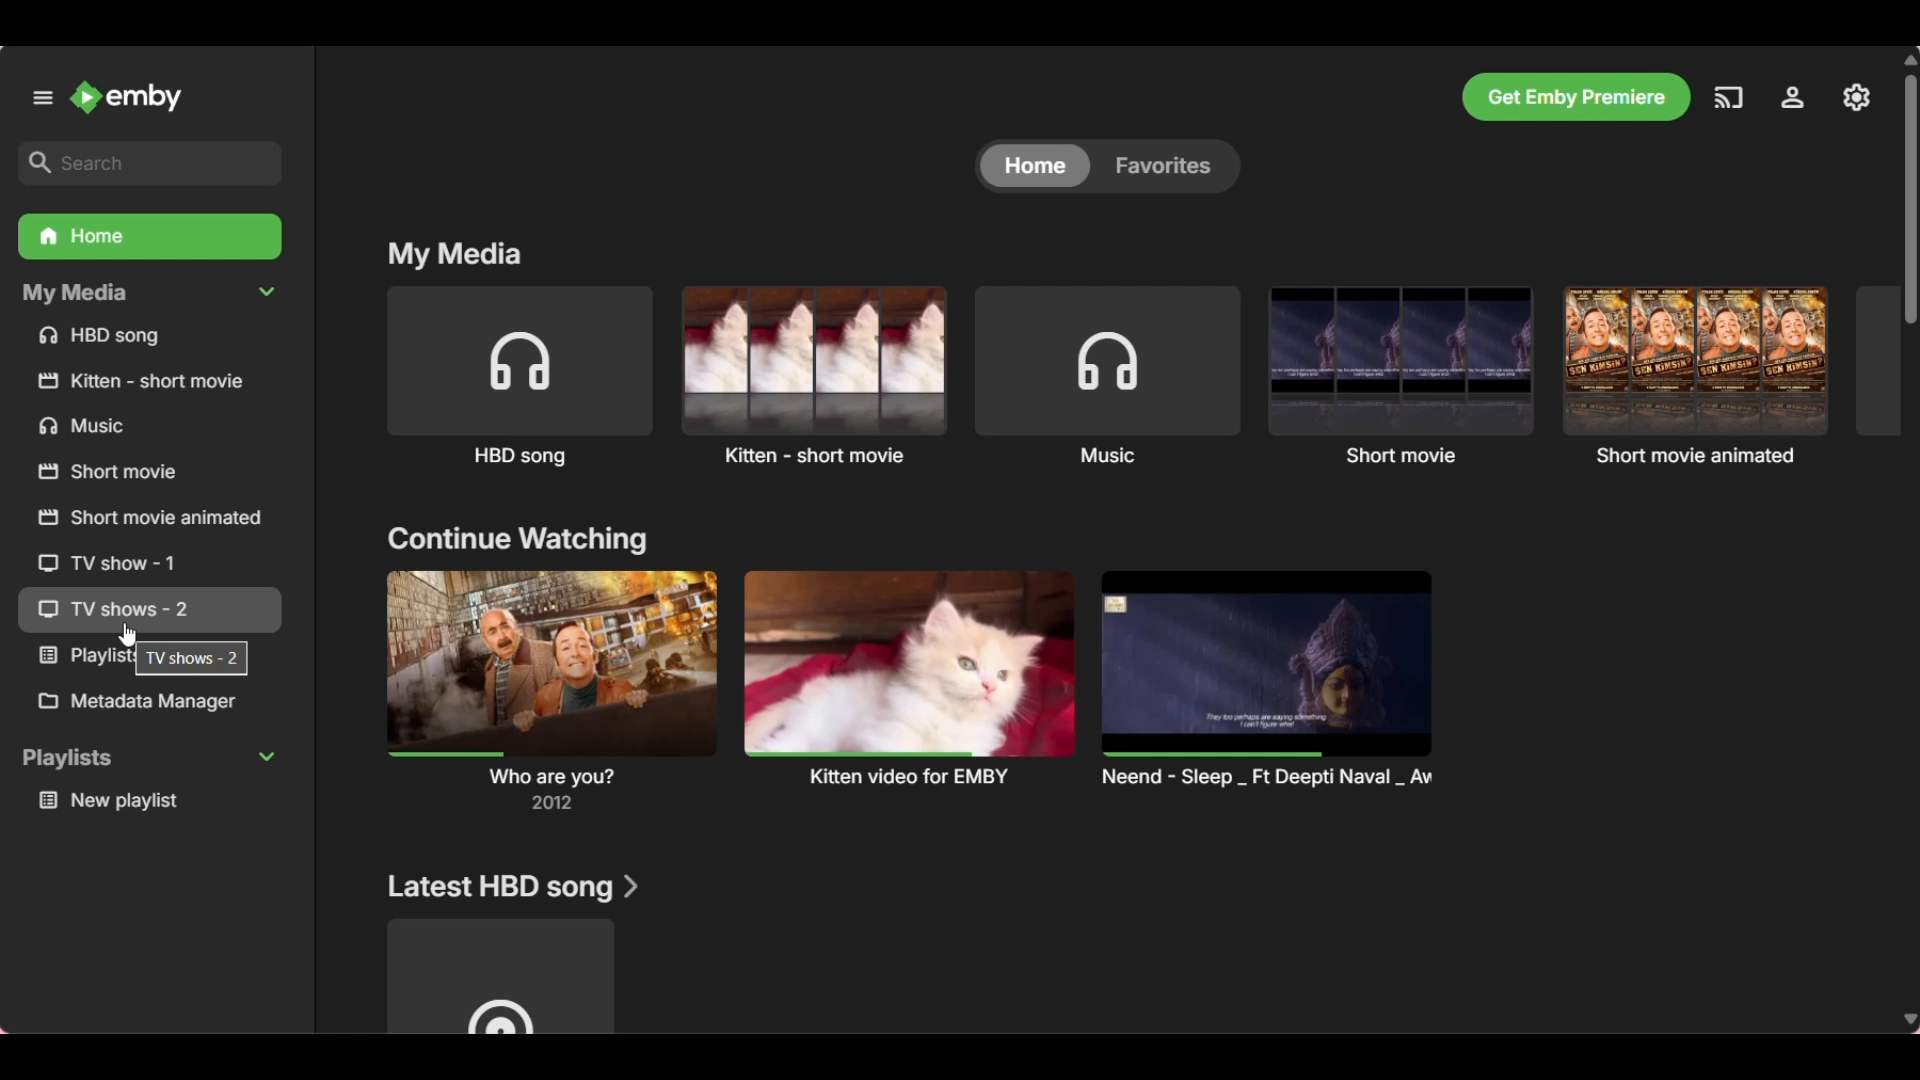 The width and height of the screenshot is (1920, 1080). What do you see at coordinates (127, 96) in the screenshot?
I see `Go to home` at bounding box center [127, 96].